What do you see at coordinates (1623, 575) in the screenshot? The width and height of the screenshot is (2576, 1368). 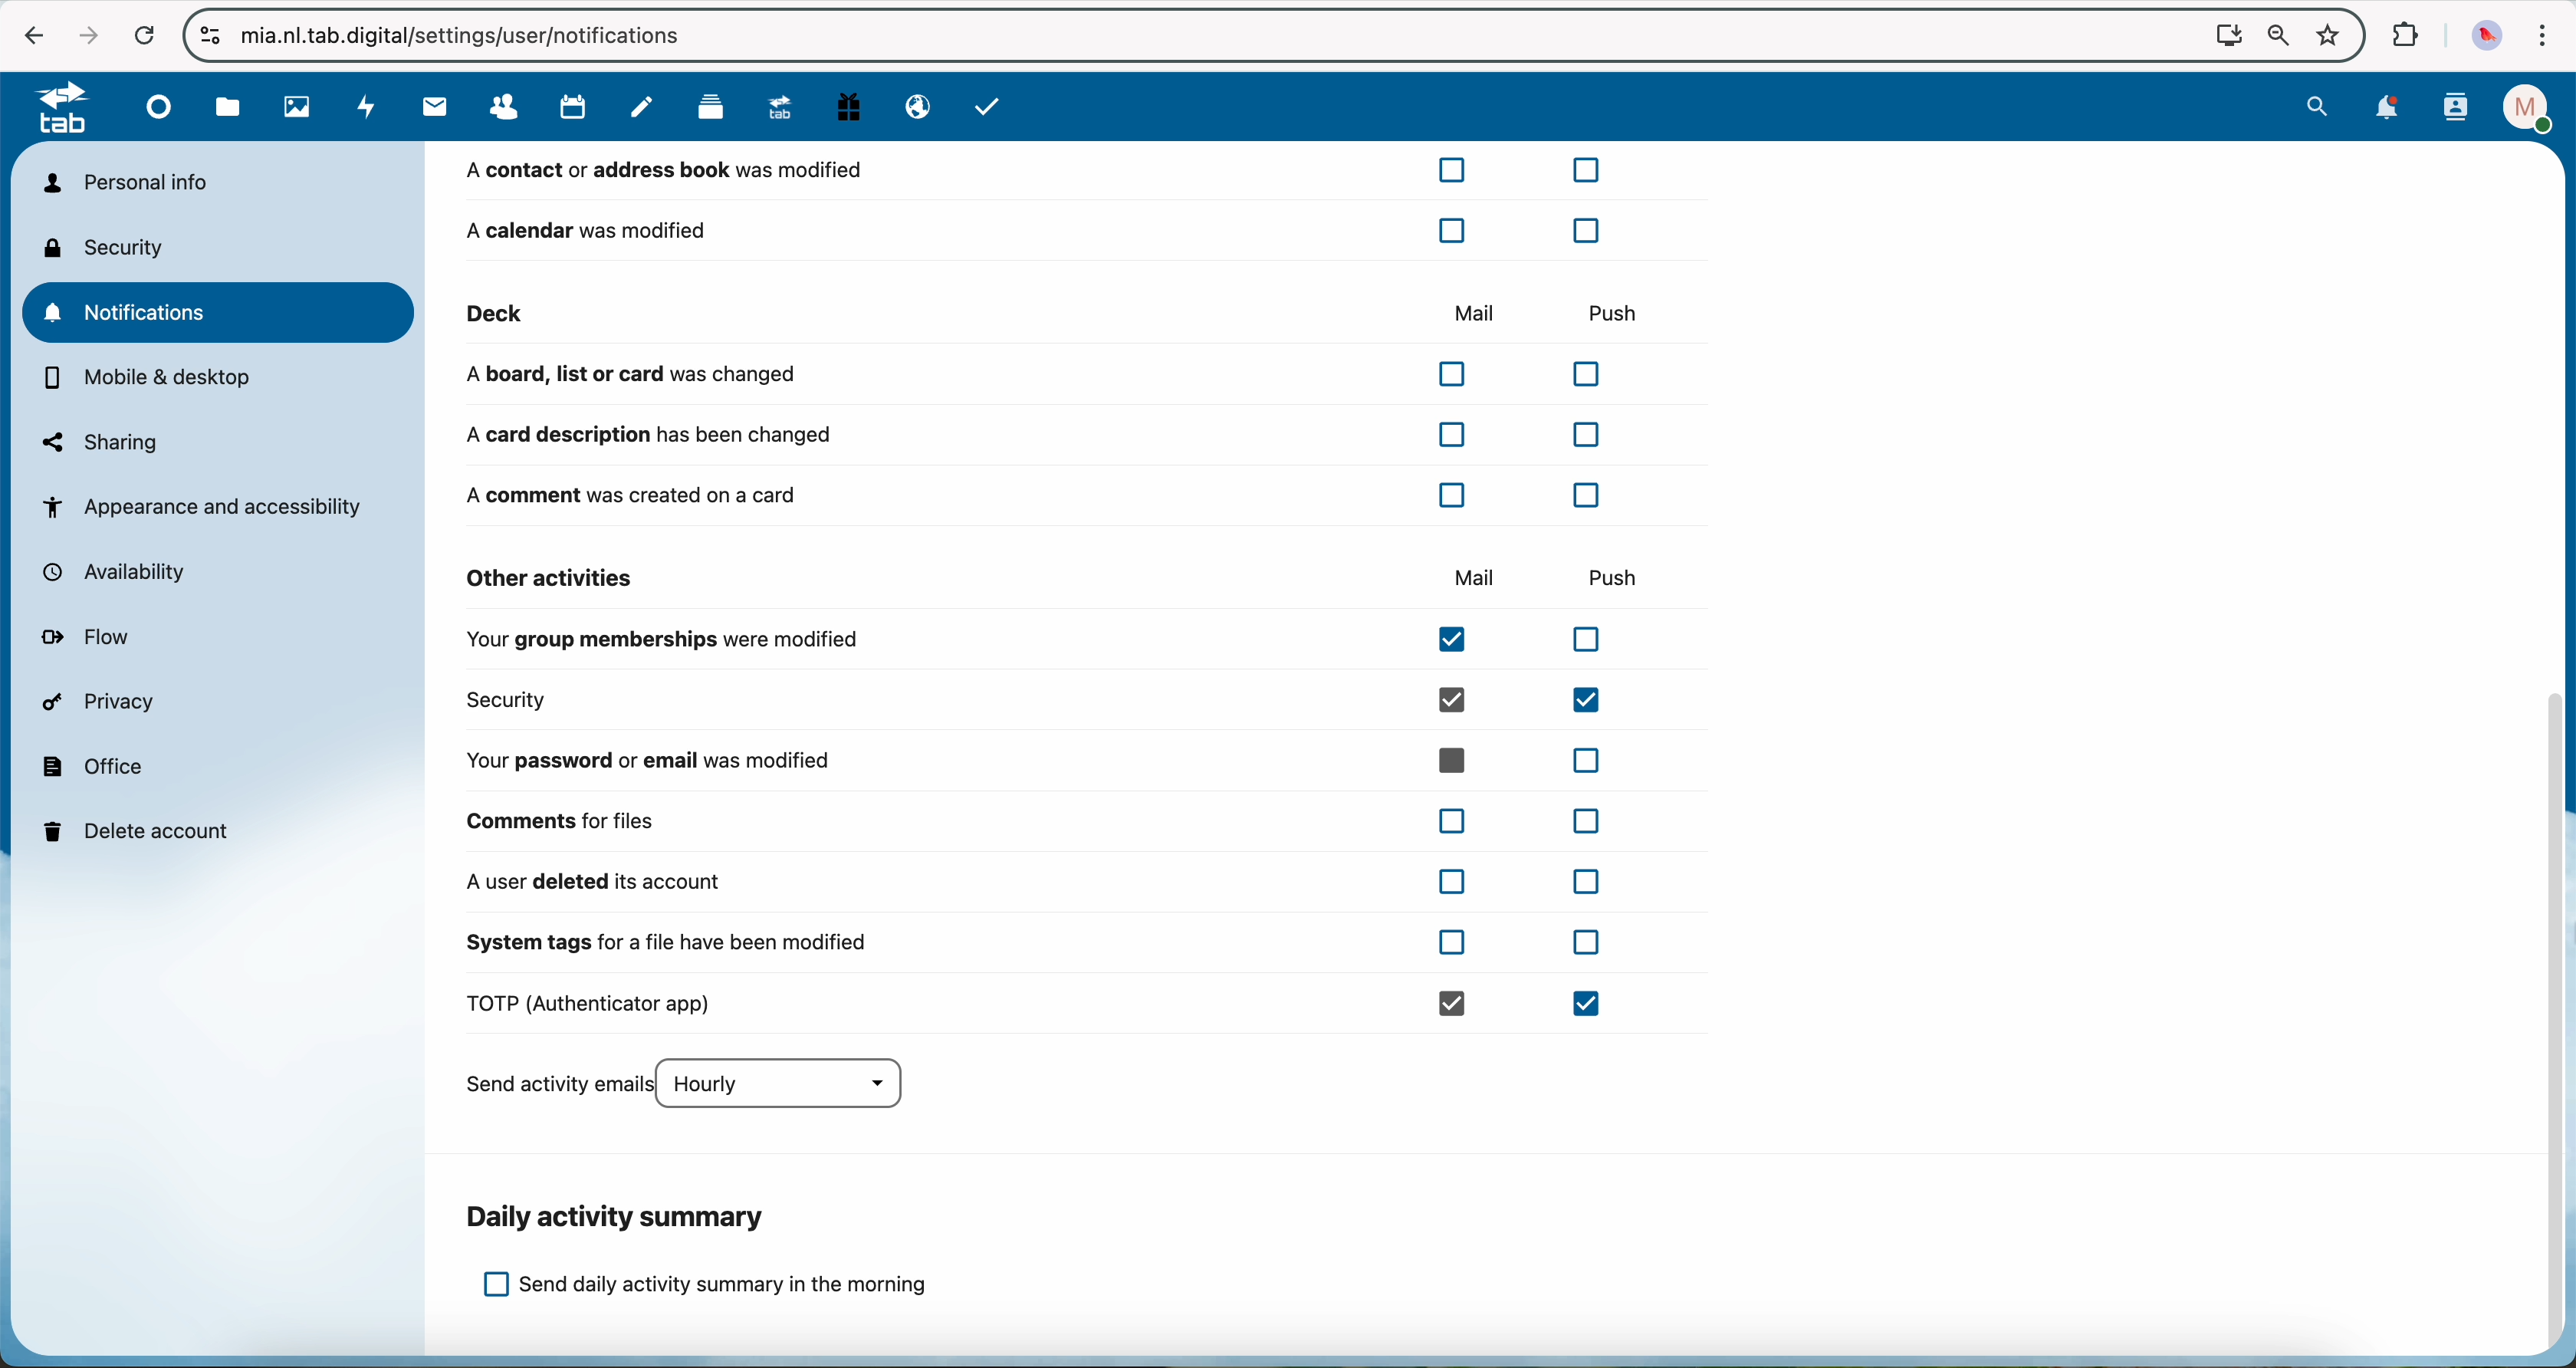 I see `push` at bounding box center [1623, 575].